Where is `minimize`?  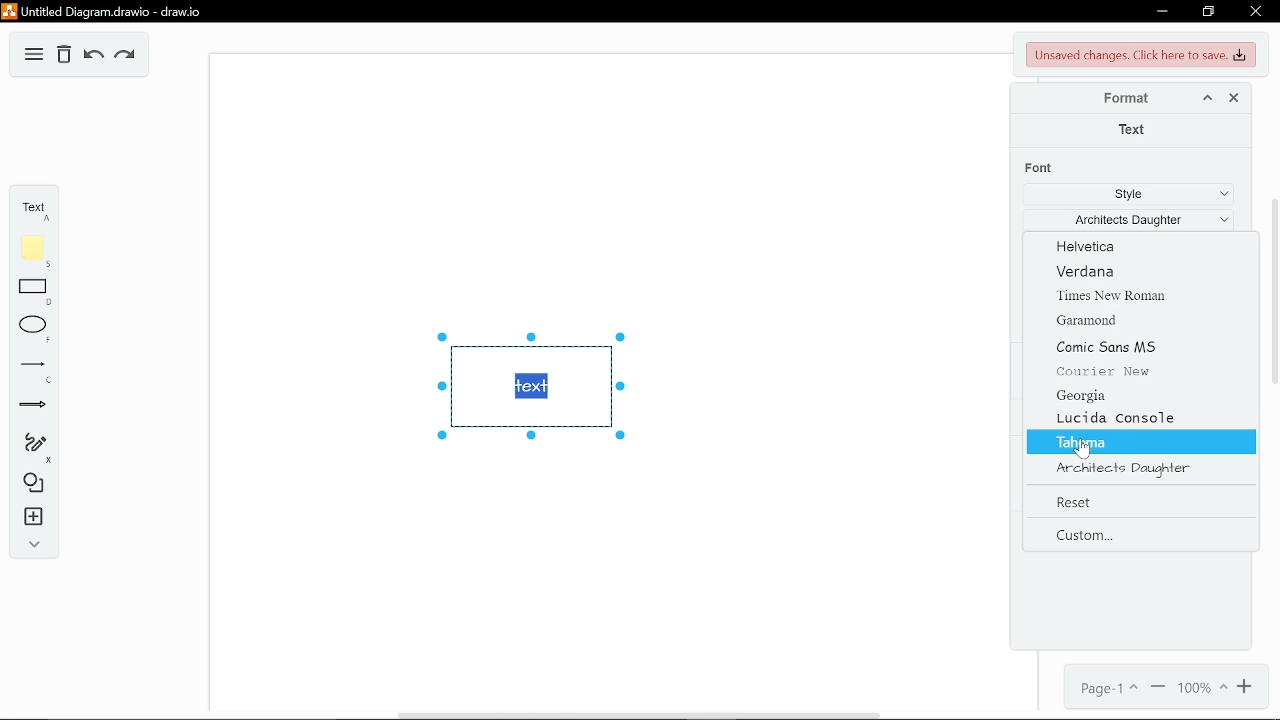
minimize is located at coordinates (1159, 12).